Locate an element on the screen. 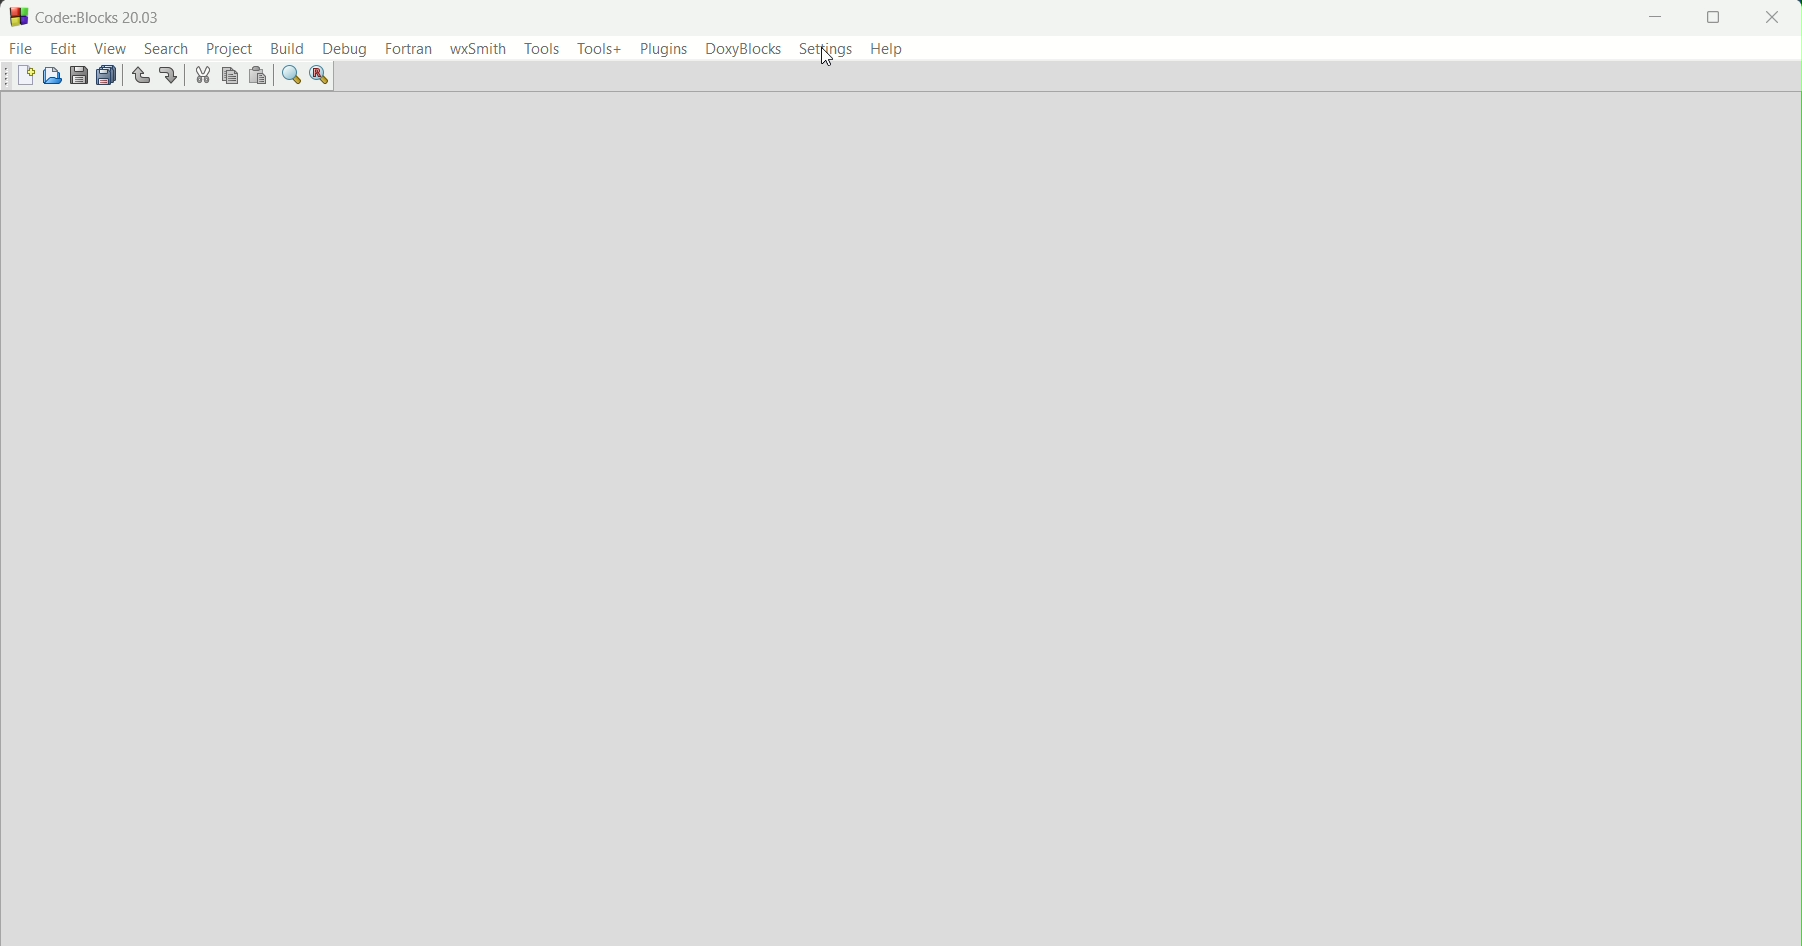 The height and width of the screenshot is (946, 1802). save all is located at coordinates (108, 77).